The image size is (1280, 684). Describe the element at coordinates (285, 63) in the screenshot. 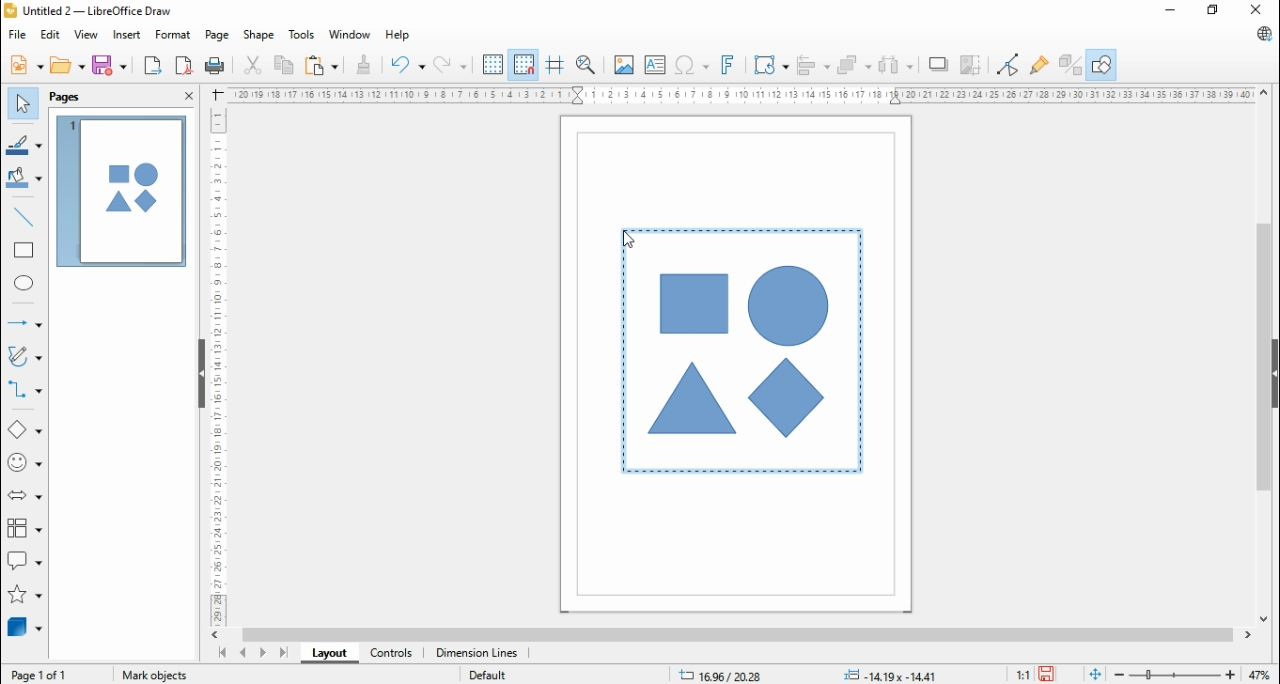

I see `copy` at that location.